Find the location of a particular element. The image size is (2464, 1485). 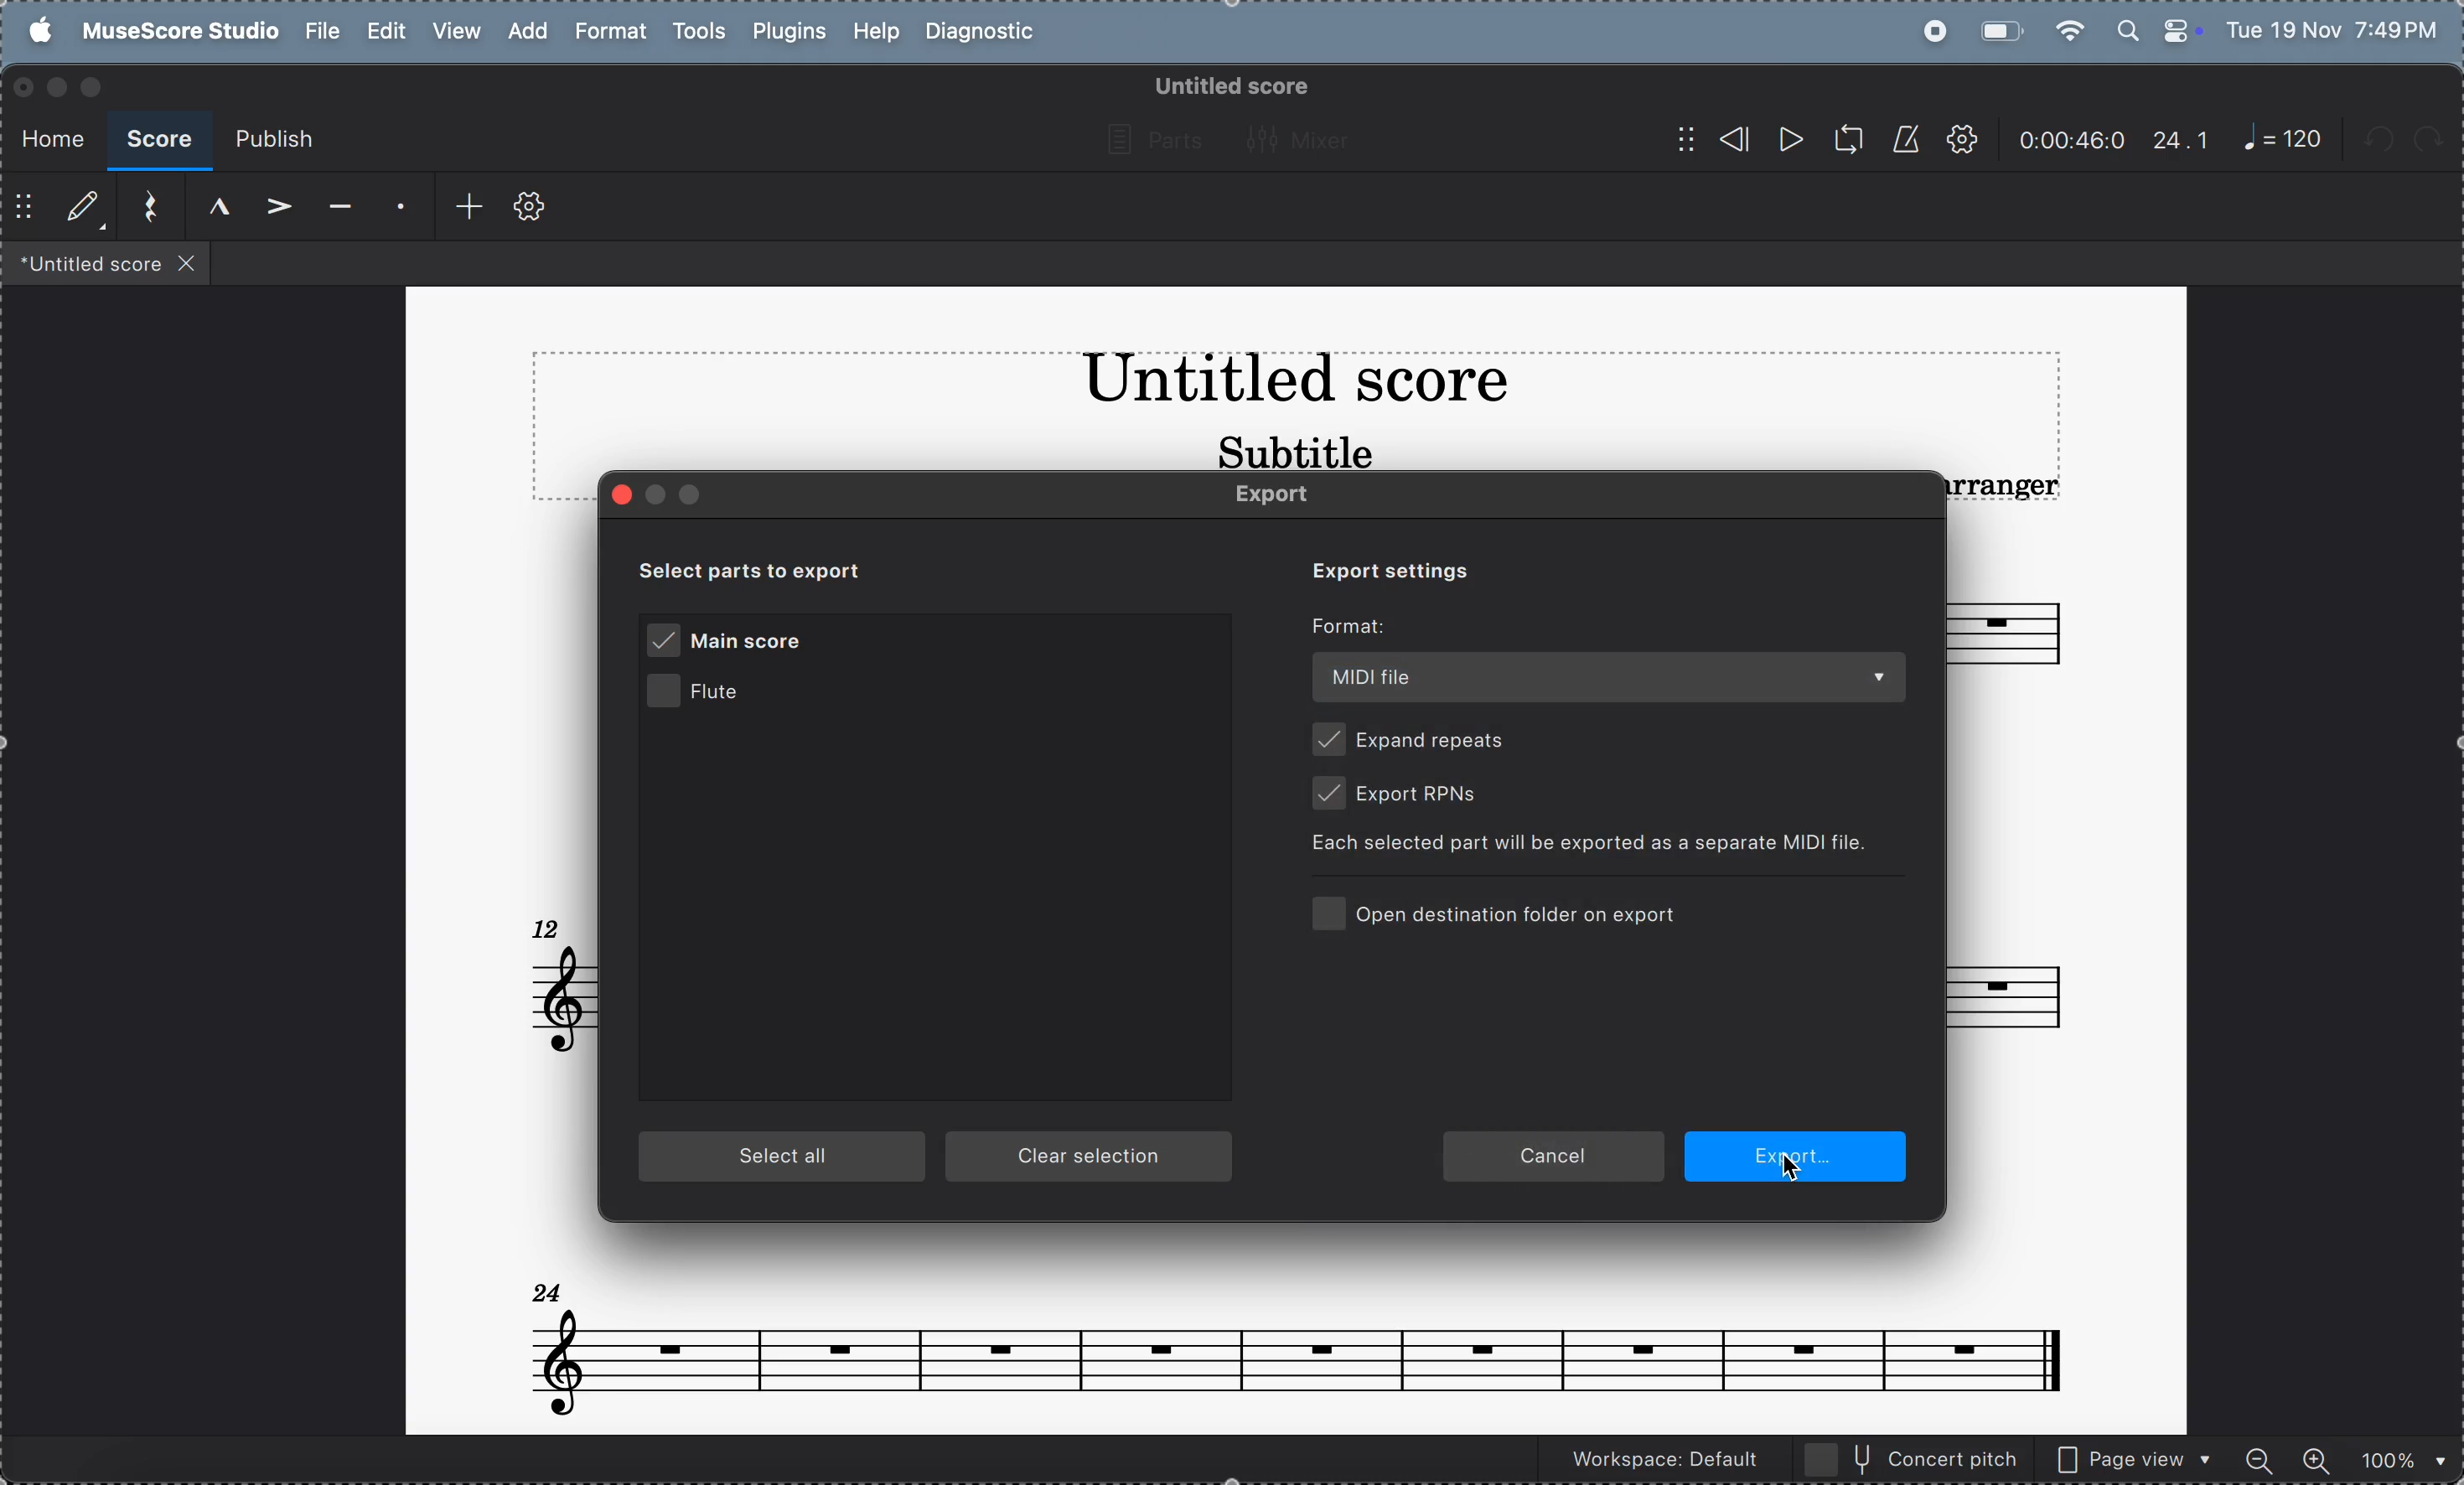

workspace default is located at coordinates (1658, 1462).